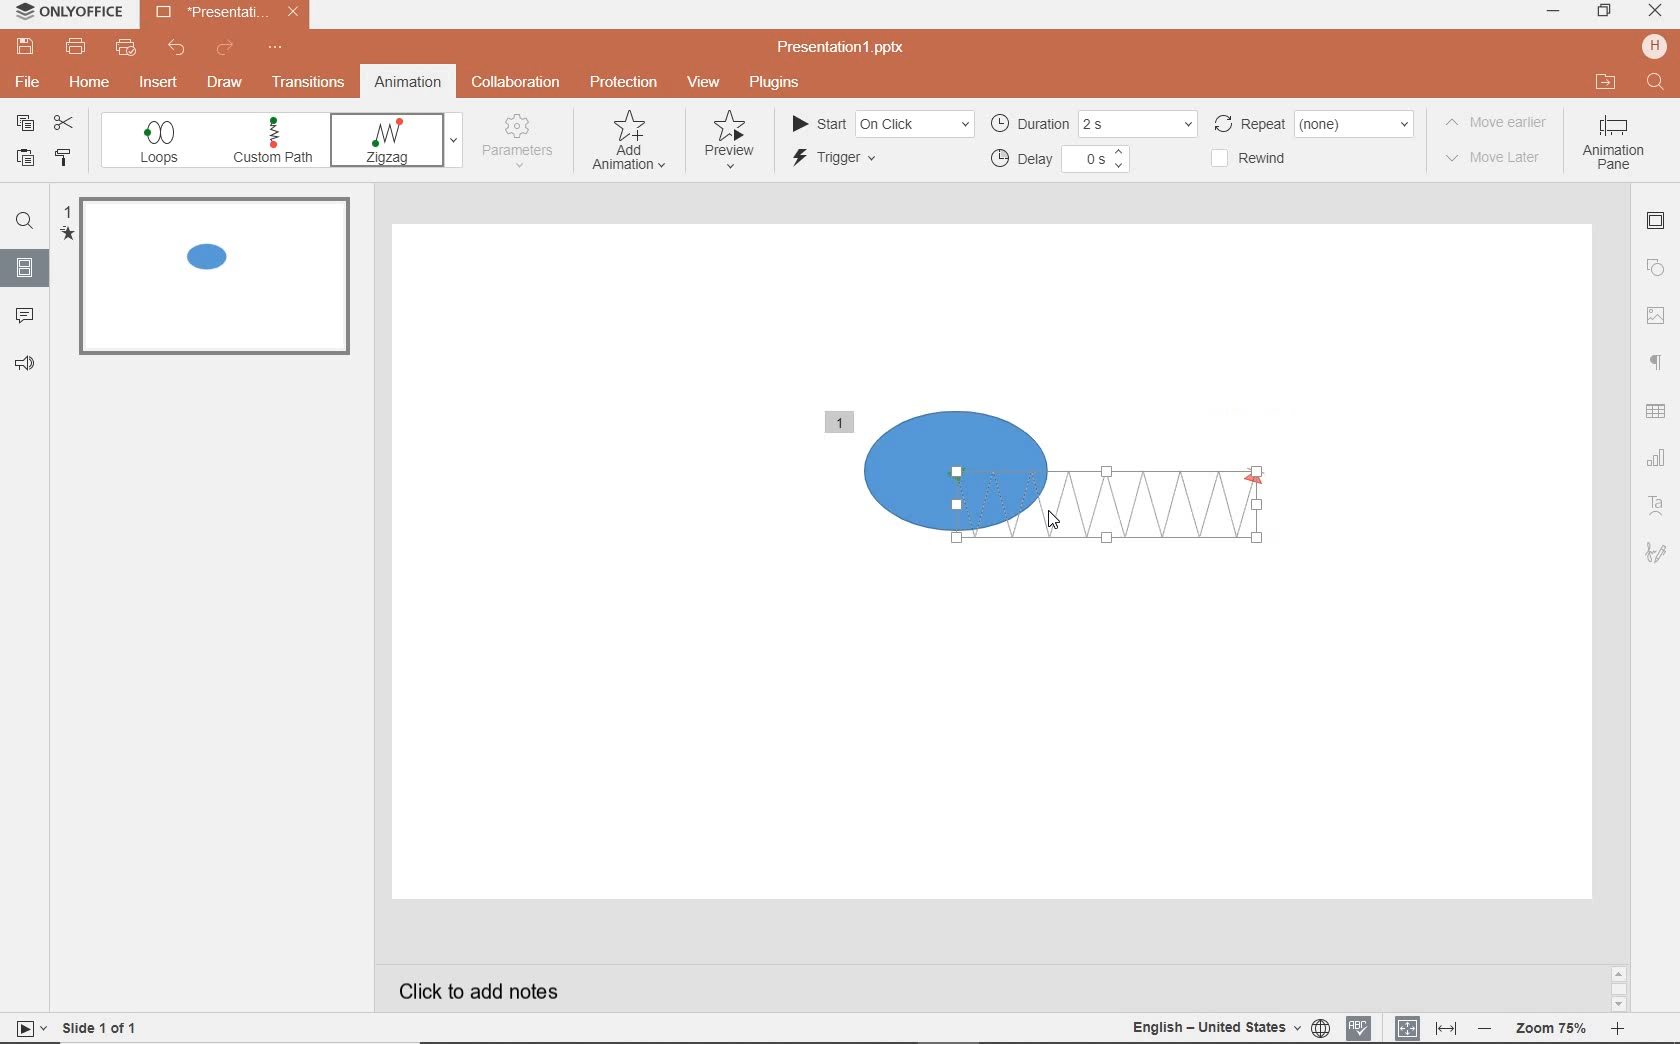  Describe the element at coordinates (785, 83) in the screenshot. I see `plugins` at that location.